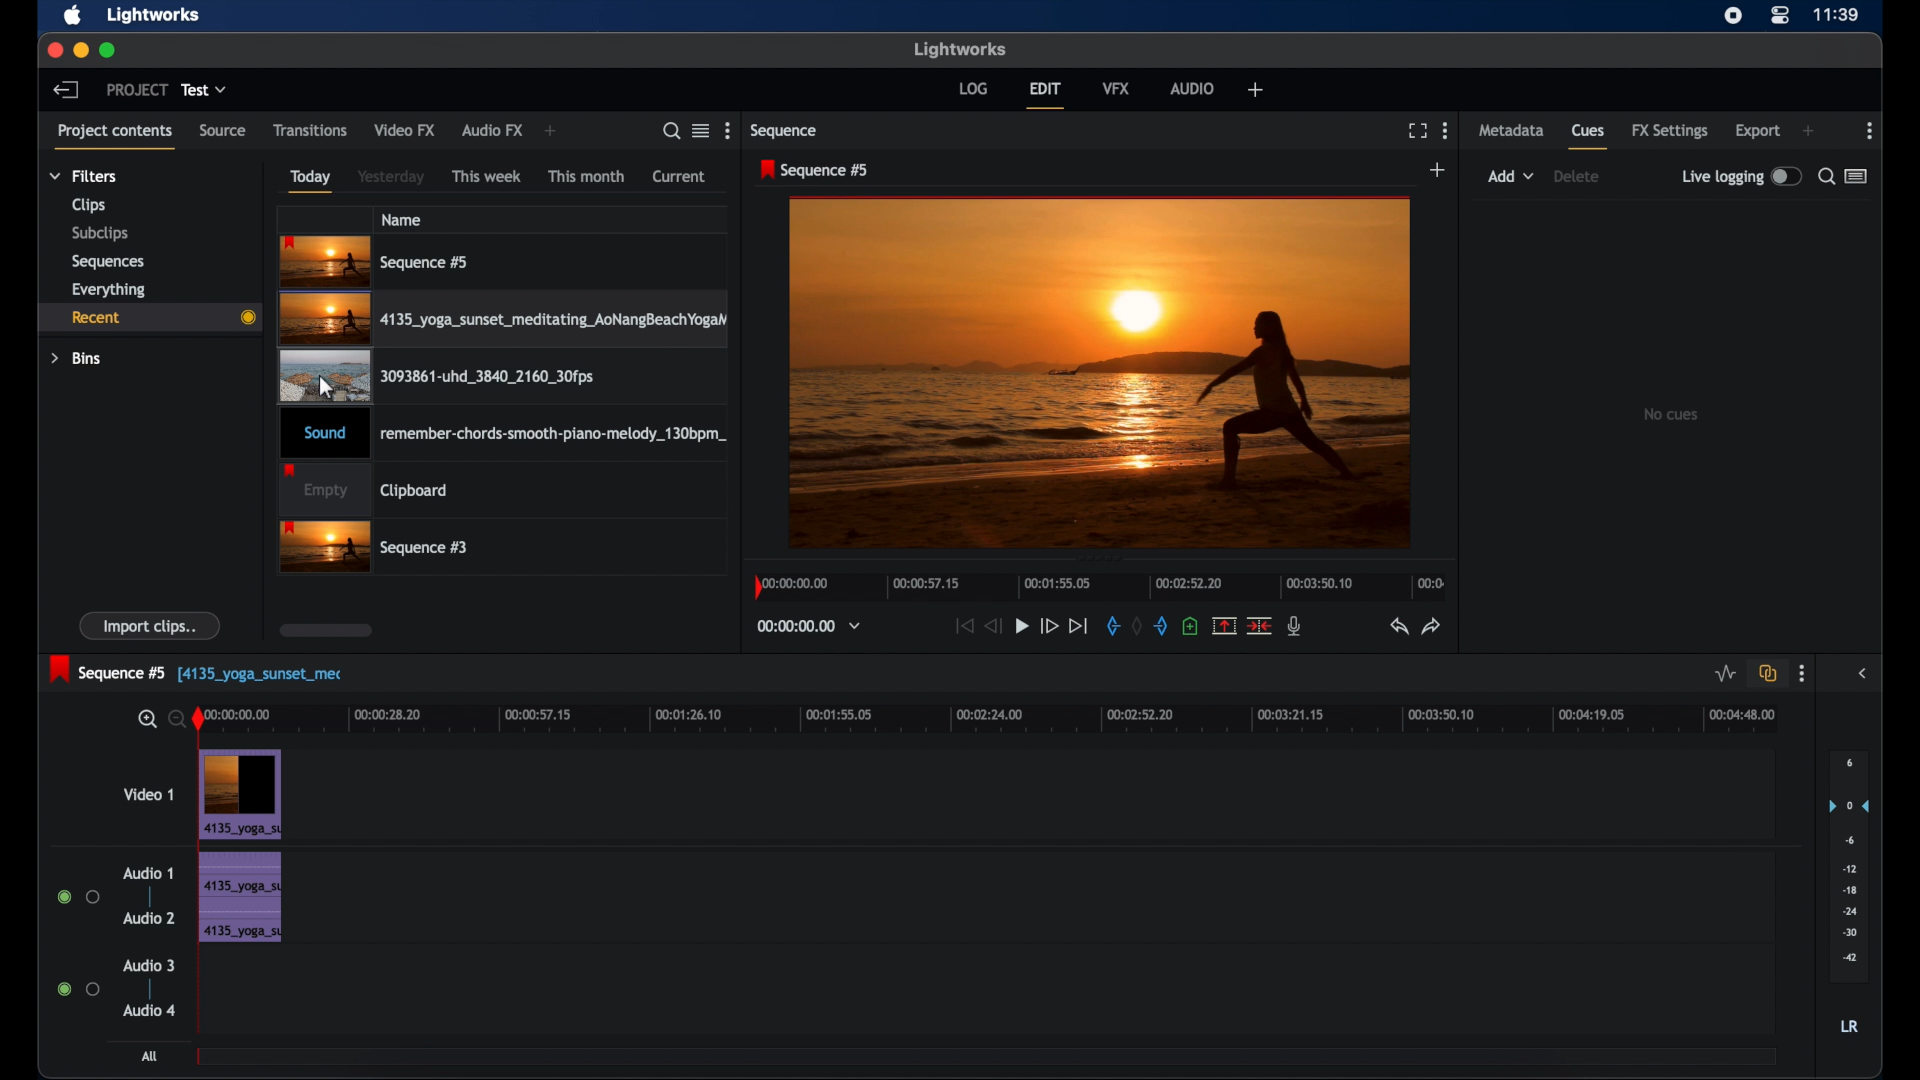 The image size is (1920, 1080). I want to click on name, so click(403, 219).